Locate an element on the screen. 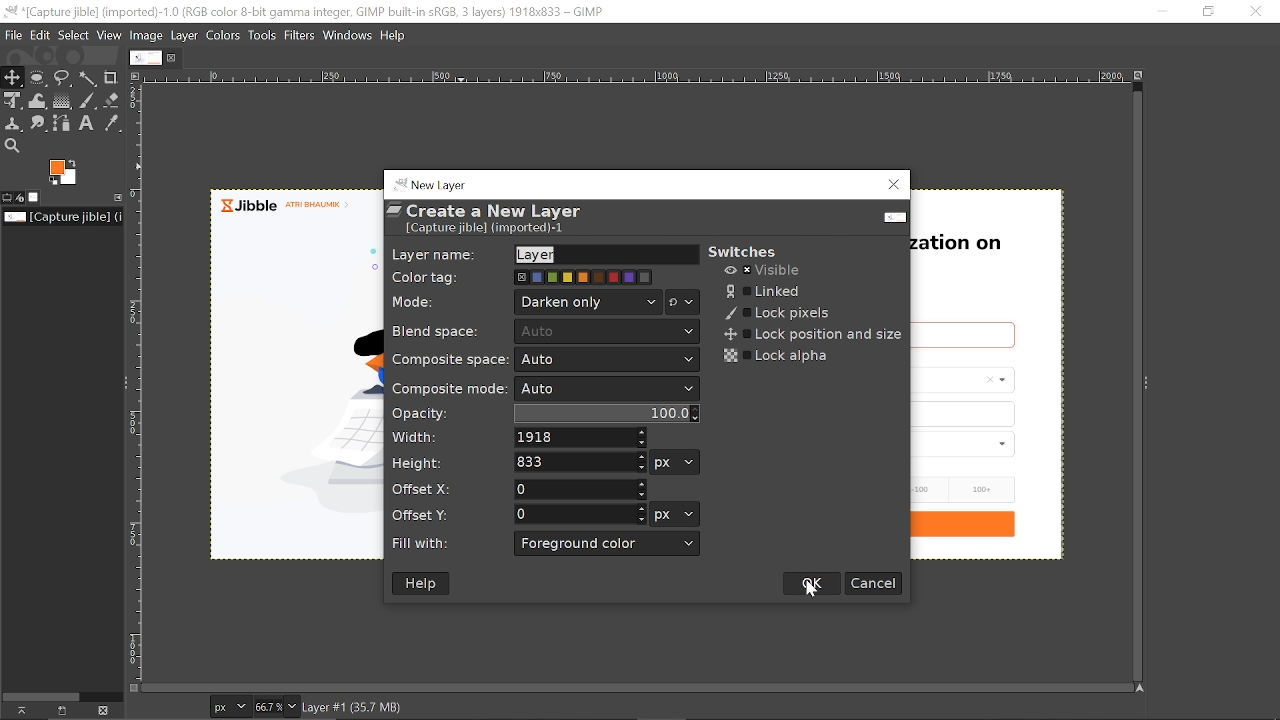 Image resolution: width=1280 pixels, height=720 pixels. Layer name: is located at coordinates (432, 252).